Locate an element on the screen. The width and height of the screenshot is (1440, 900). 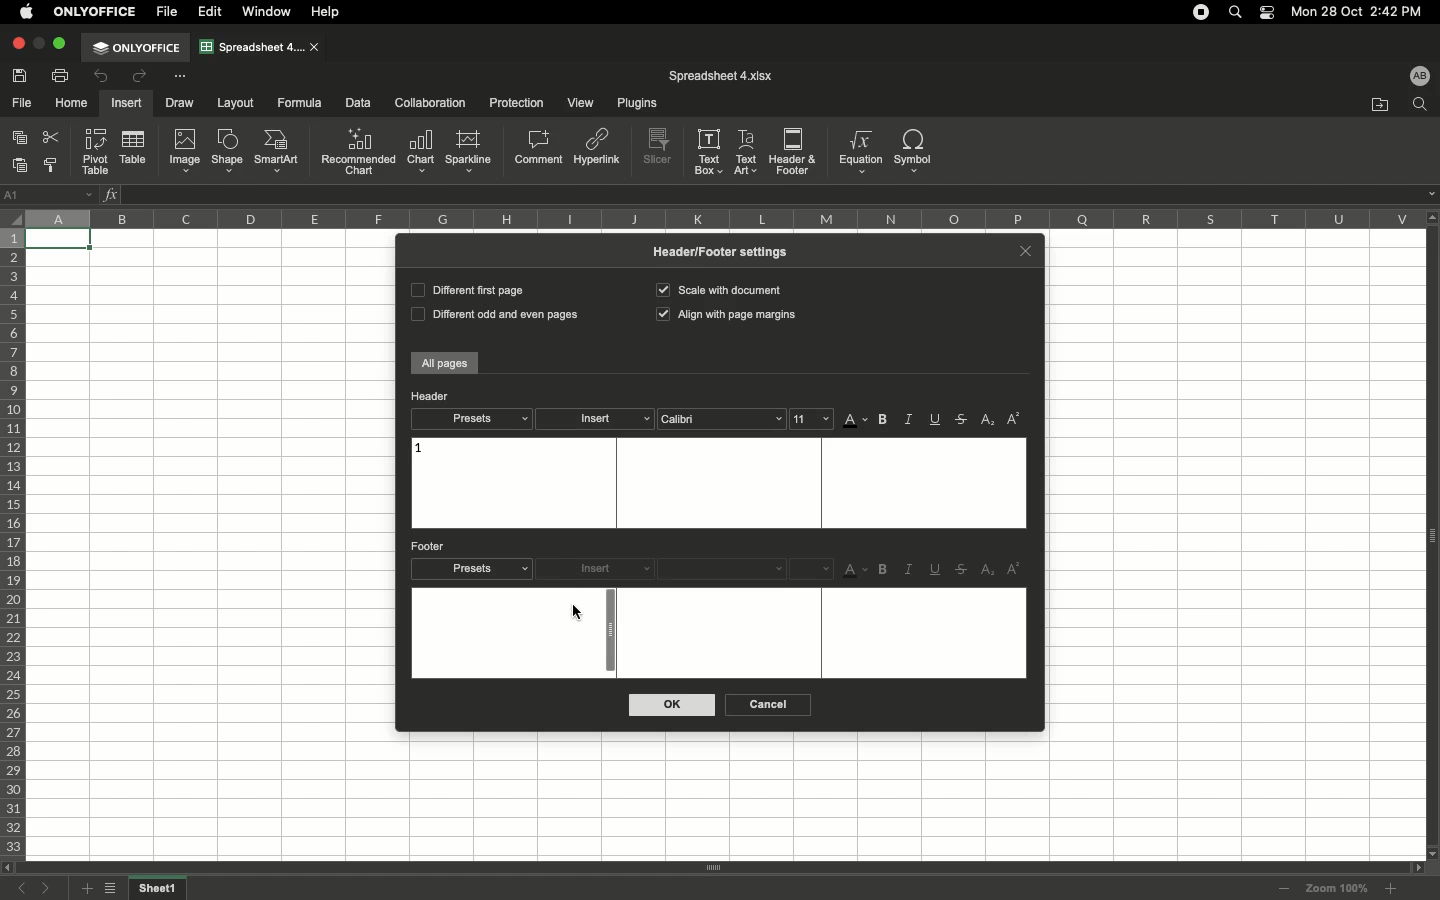
Copy is located at coordinates (22, 139).